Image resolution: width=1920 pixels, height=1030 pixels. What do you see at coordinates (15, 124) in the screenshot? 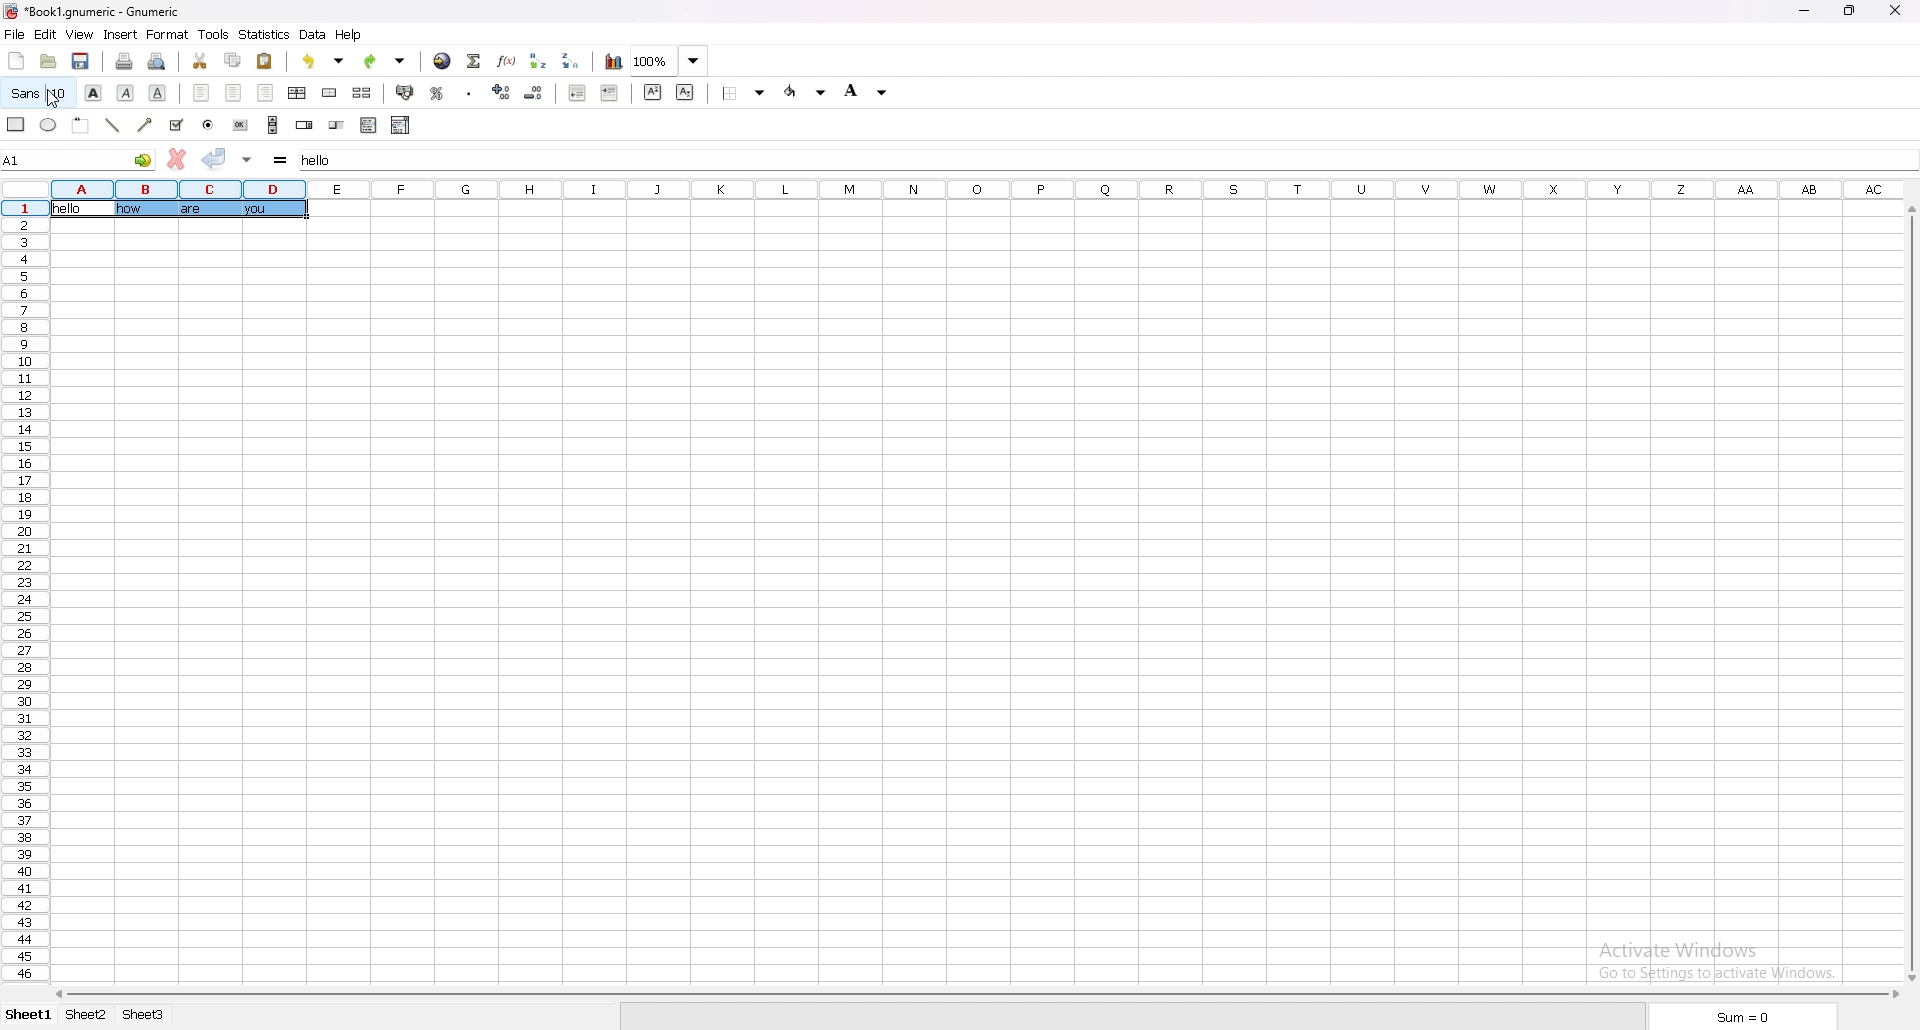
I see `rectangle` at bounding box center [15, 124].